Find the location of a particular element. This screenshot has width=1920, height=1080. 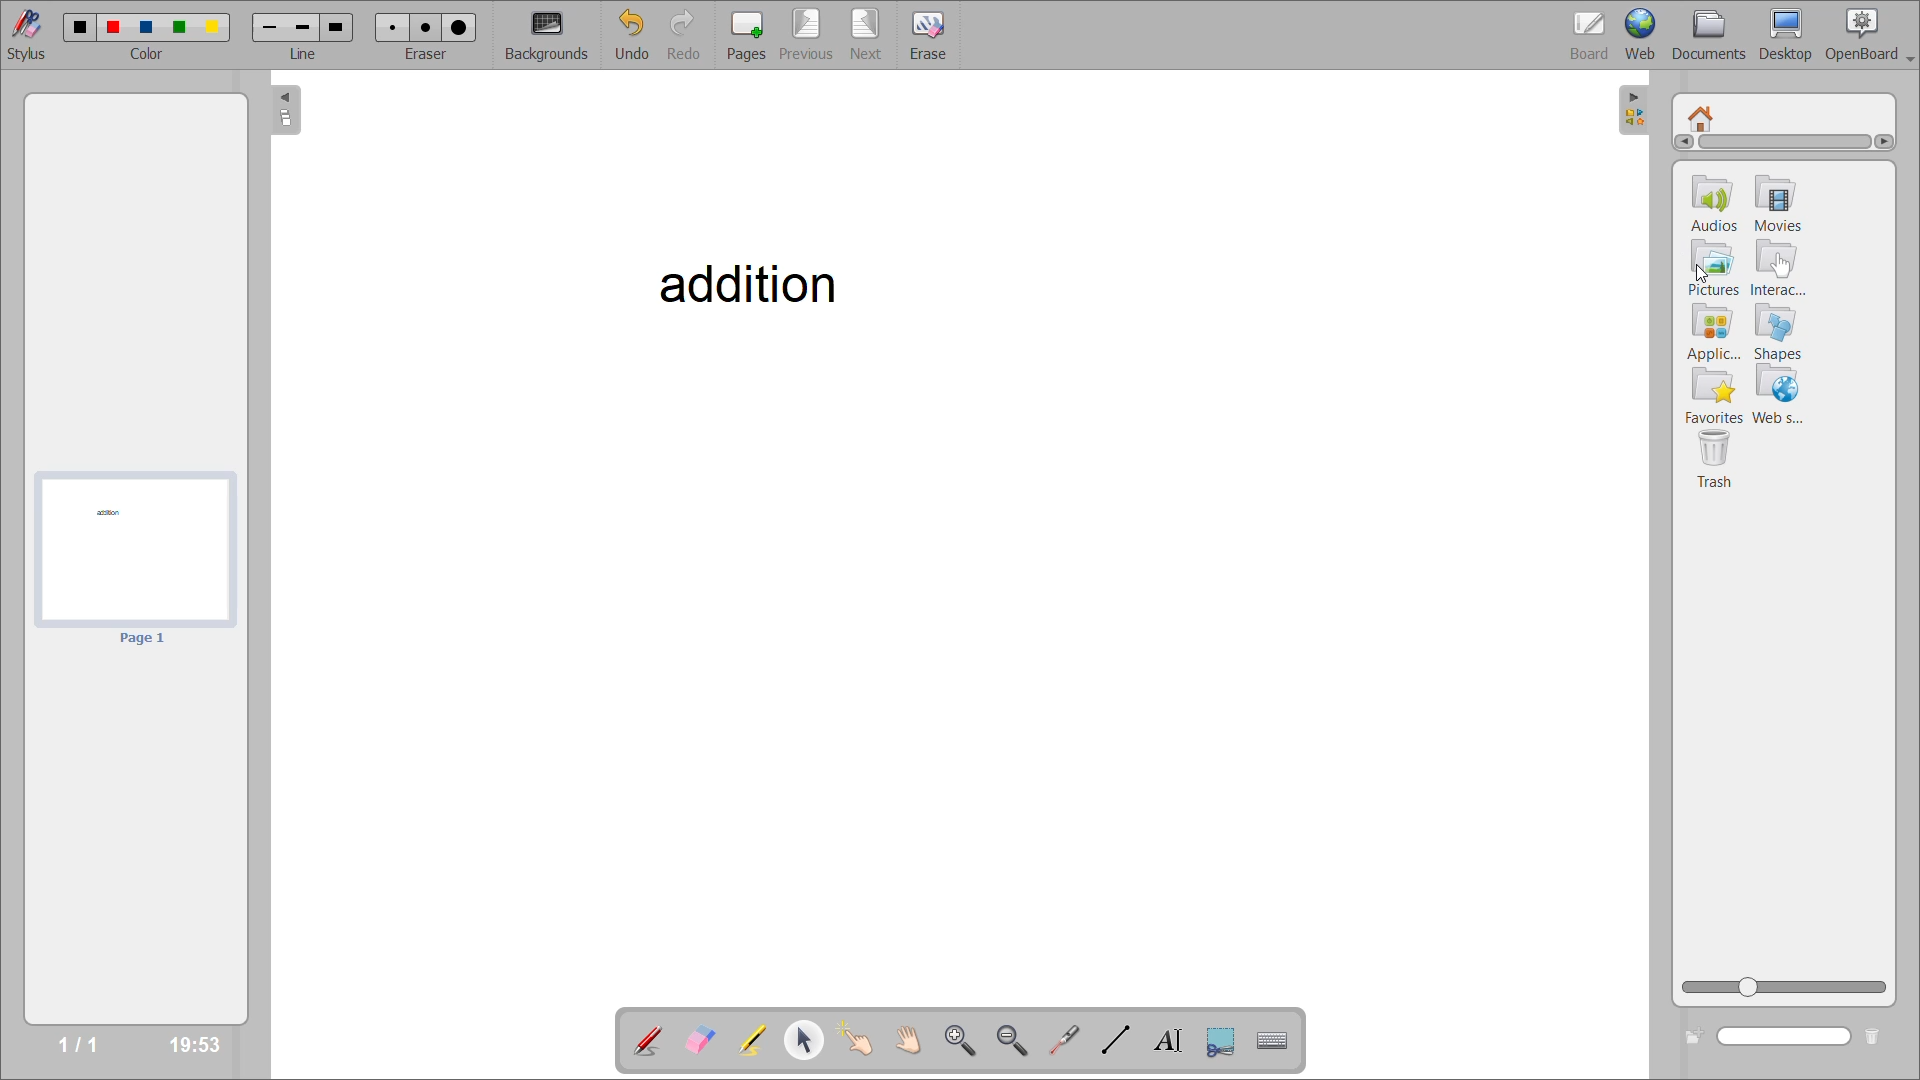

color 1 is located at coordinates (83, 28).